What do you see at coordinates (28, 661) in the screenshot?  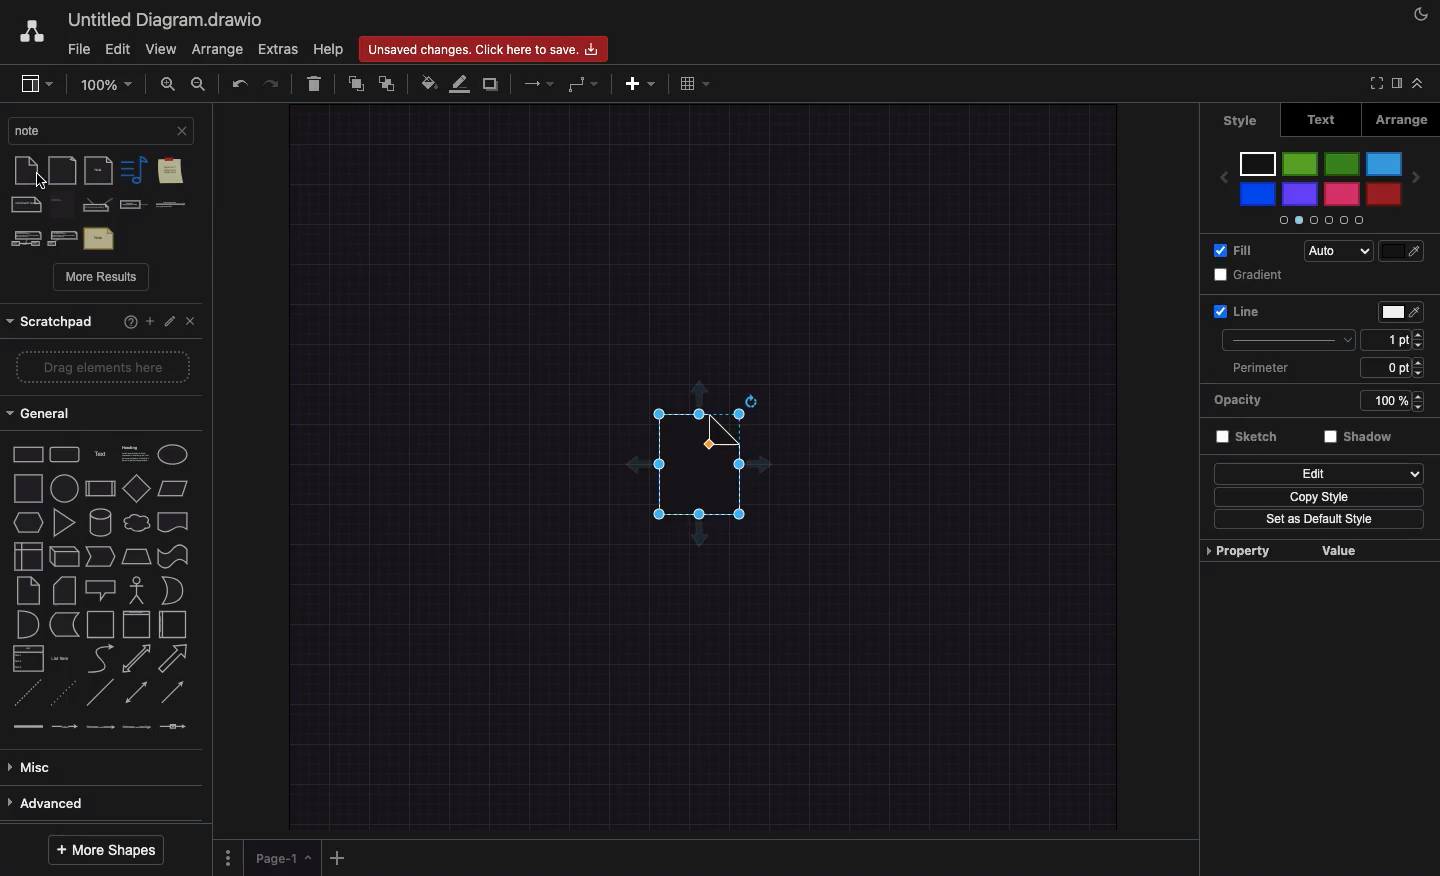 I see `list` at bounding box center [28, 661].